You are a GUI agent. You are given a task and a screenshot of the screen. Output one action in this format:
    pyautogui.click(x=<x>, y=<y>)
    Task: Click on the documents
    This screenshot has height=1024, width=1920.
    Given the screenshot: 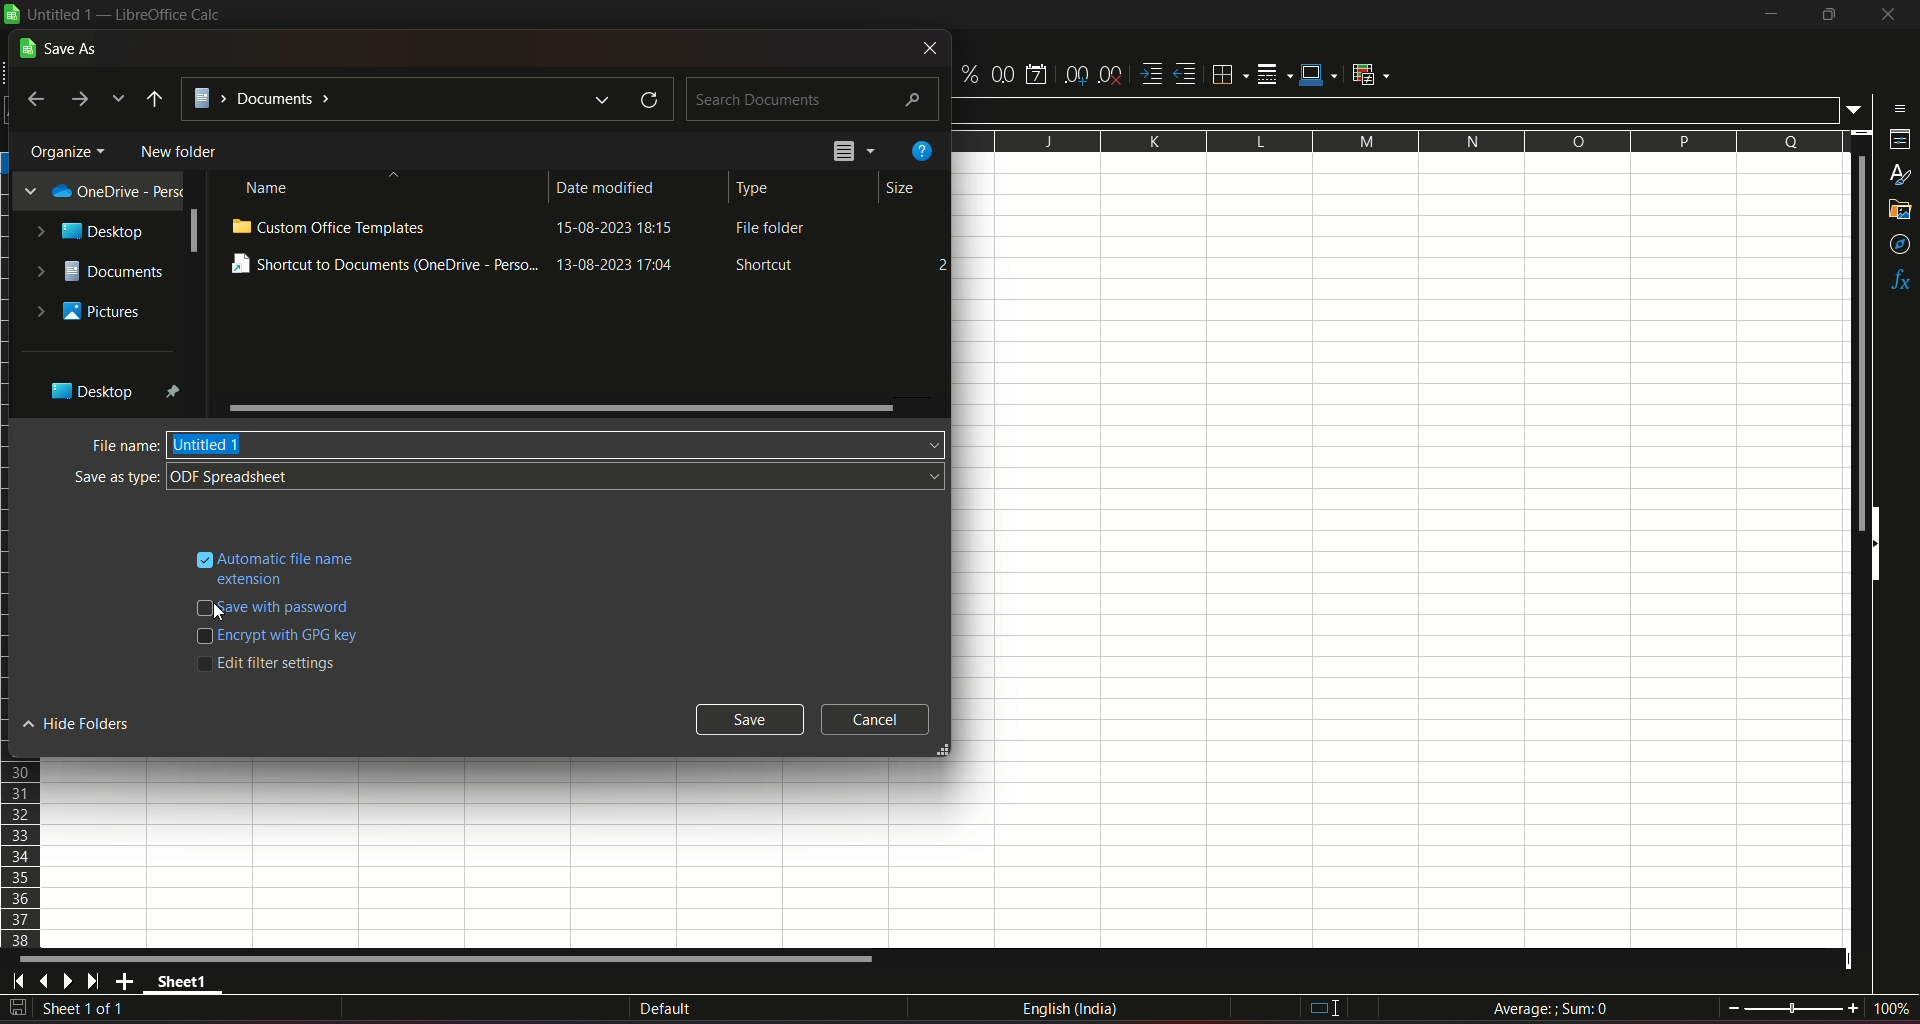 What is the action you would take?
    pyautogui.click(x=100, y=271)
    